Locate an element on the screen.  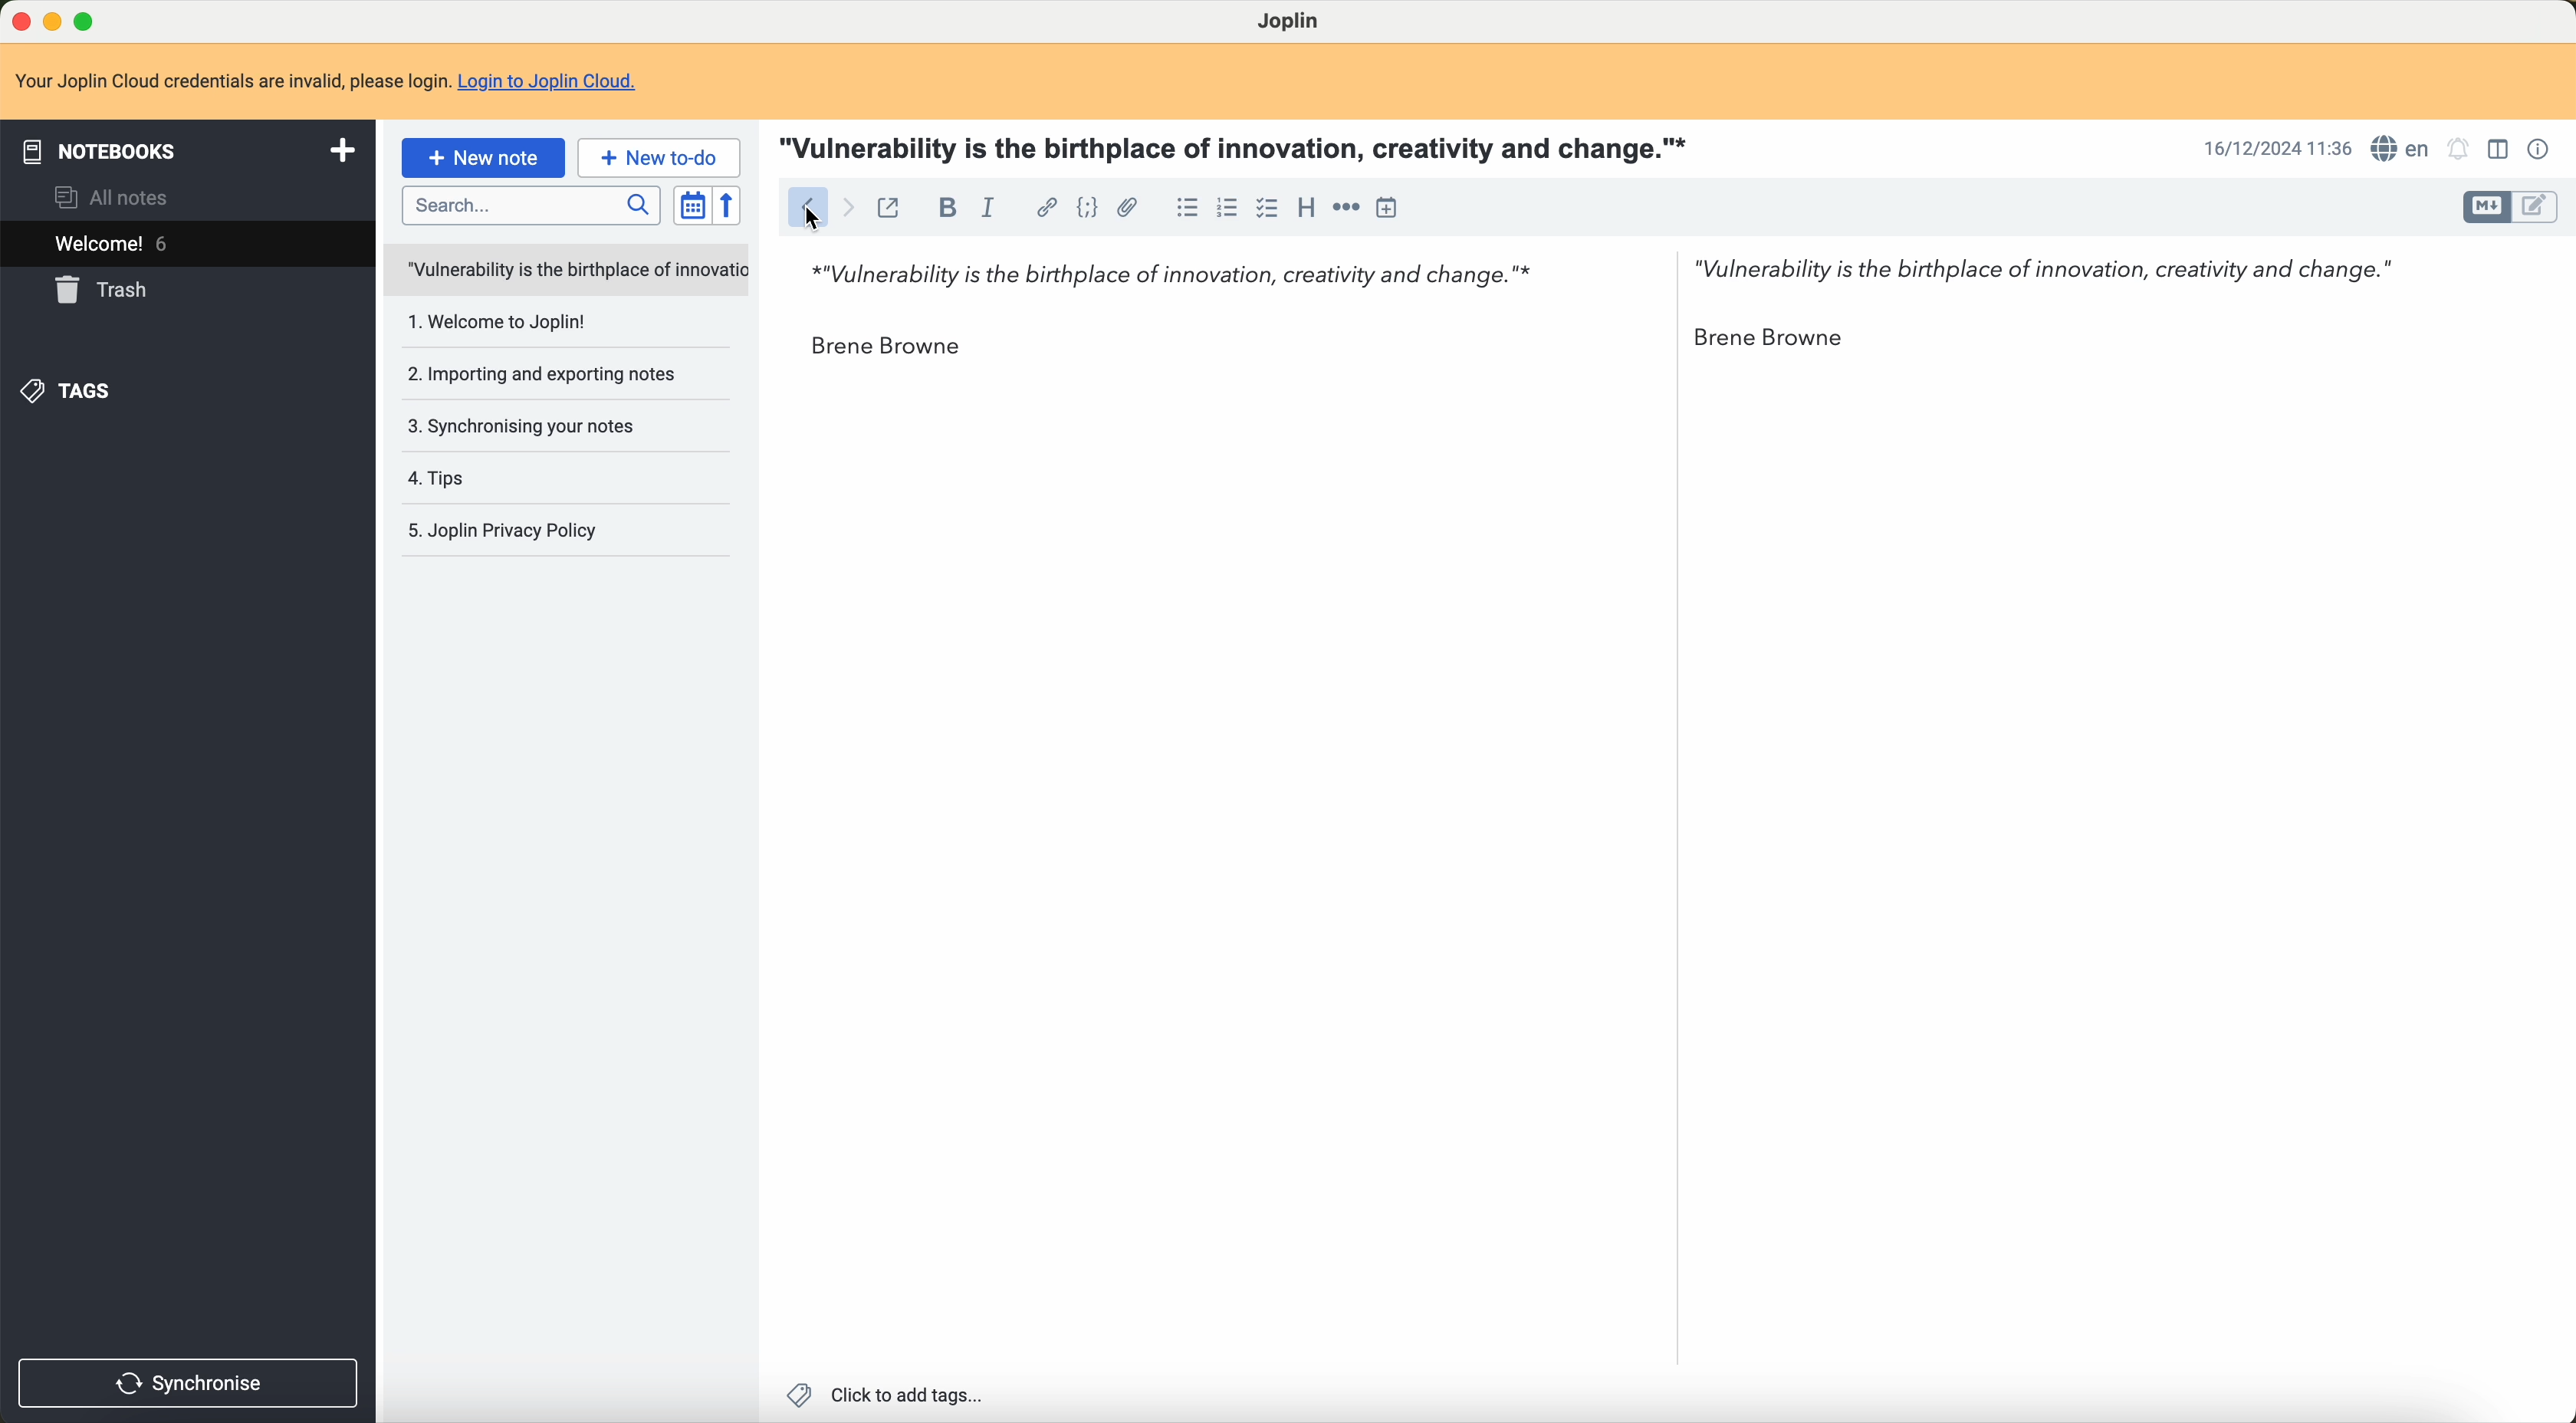
checkbox is located at coordinates (1264, 208).